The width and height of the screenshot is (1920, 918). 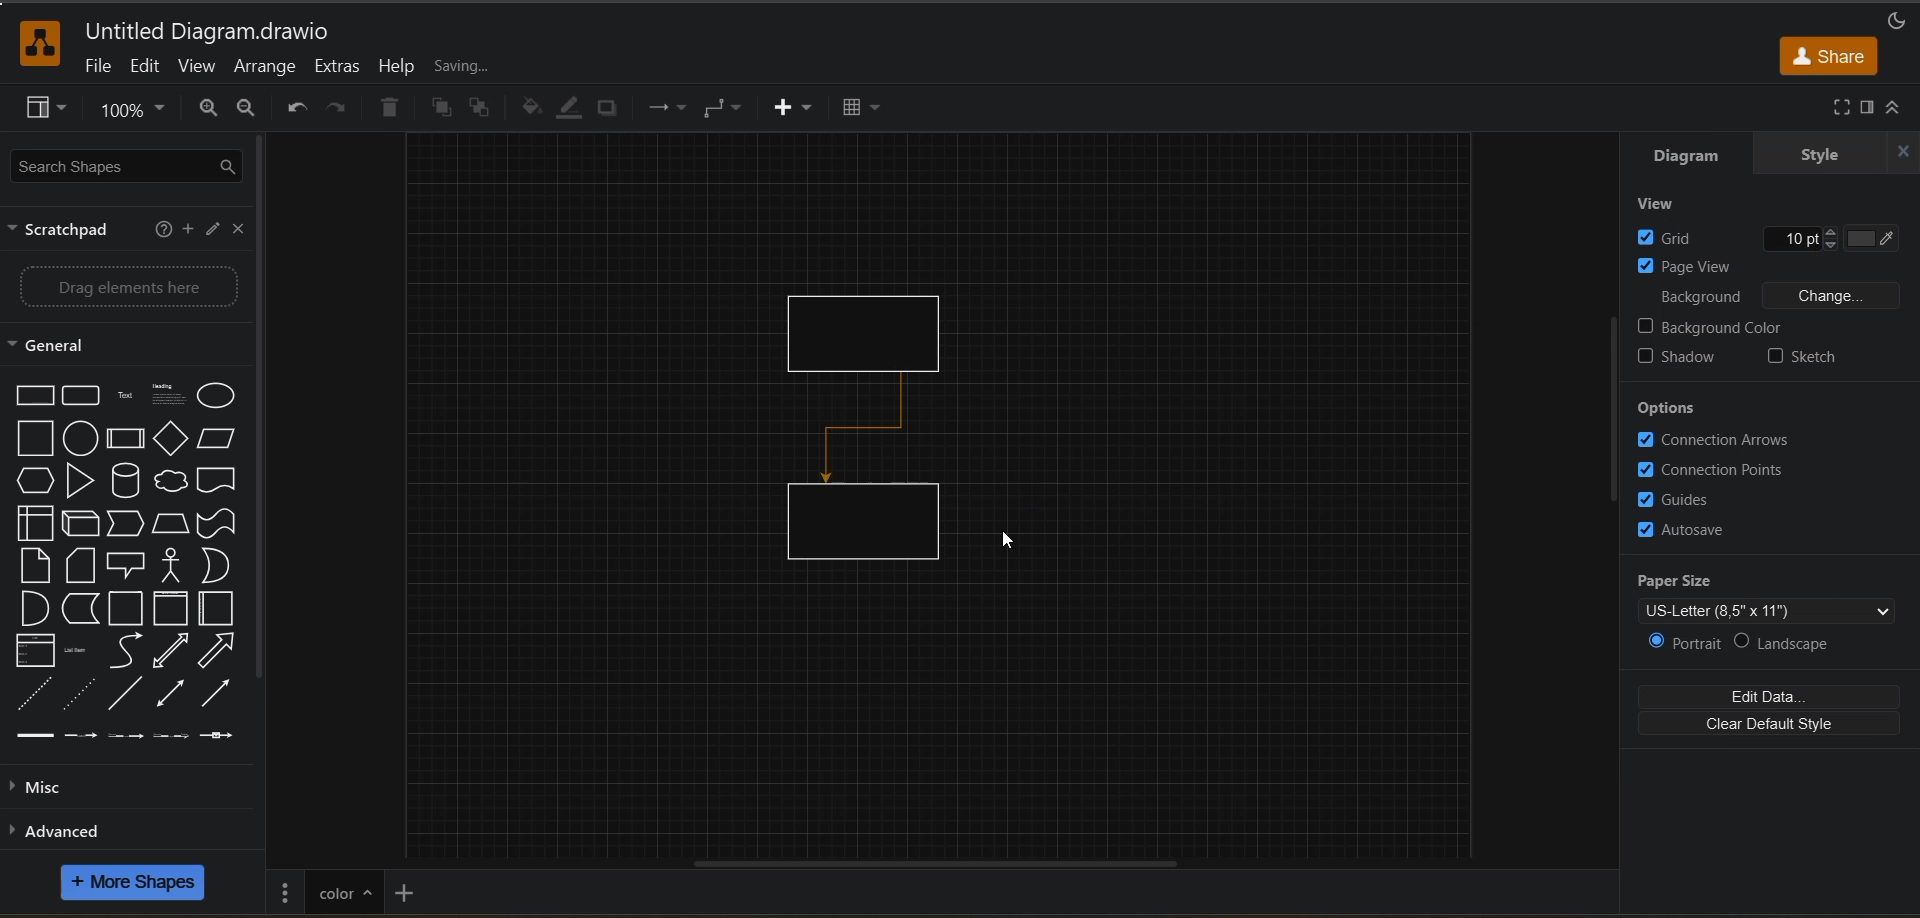 I want to click on horizontal scroll bar, so click(x=929, y=860).